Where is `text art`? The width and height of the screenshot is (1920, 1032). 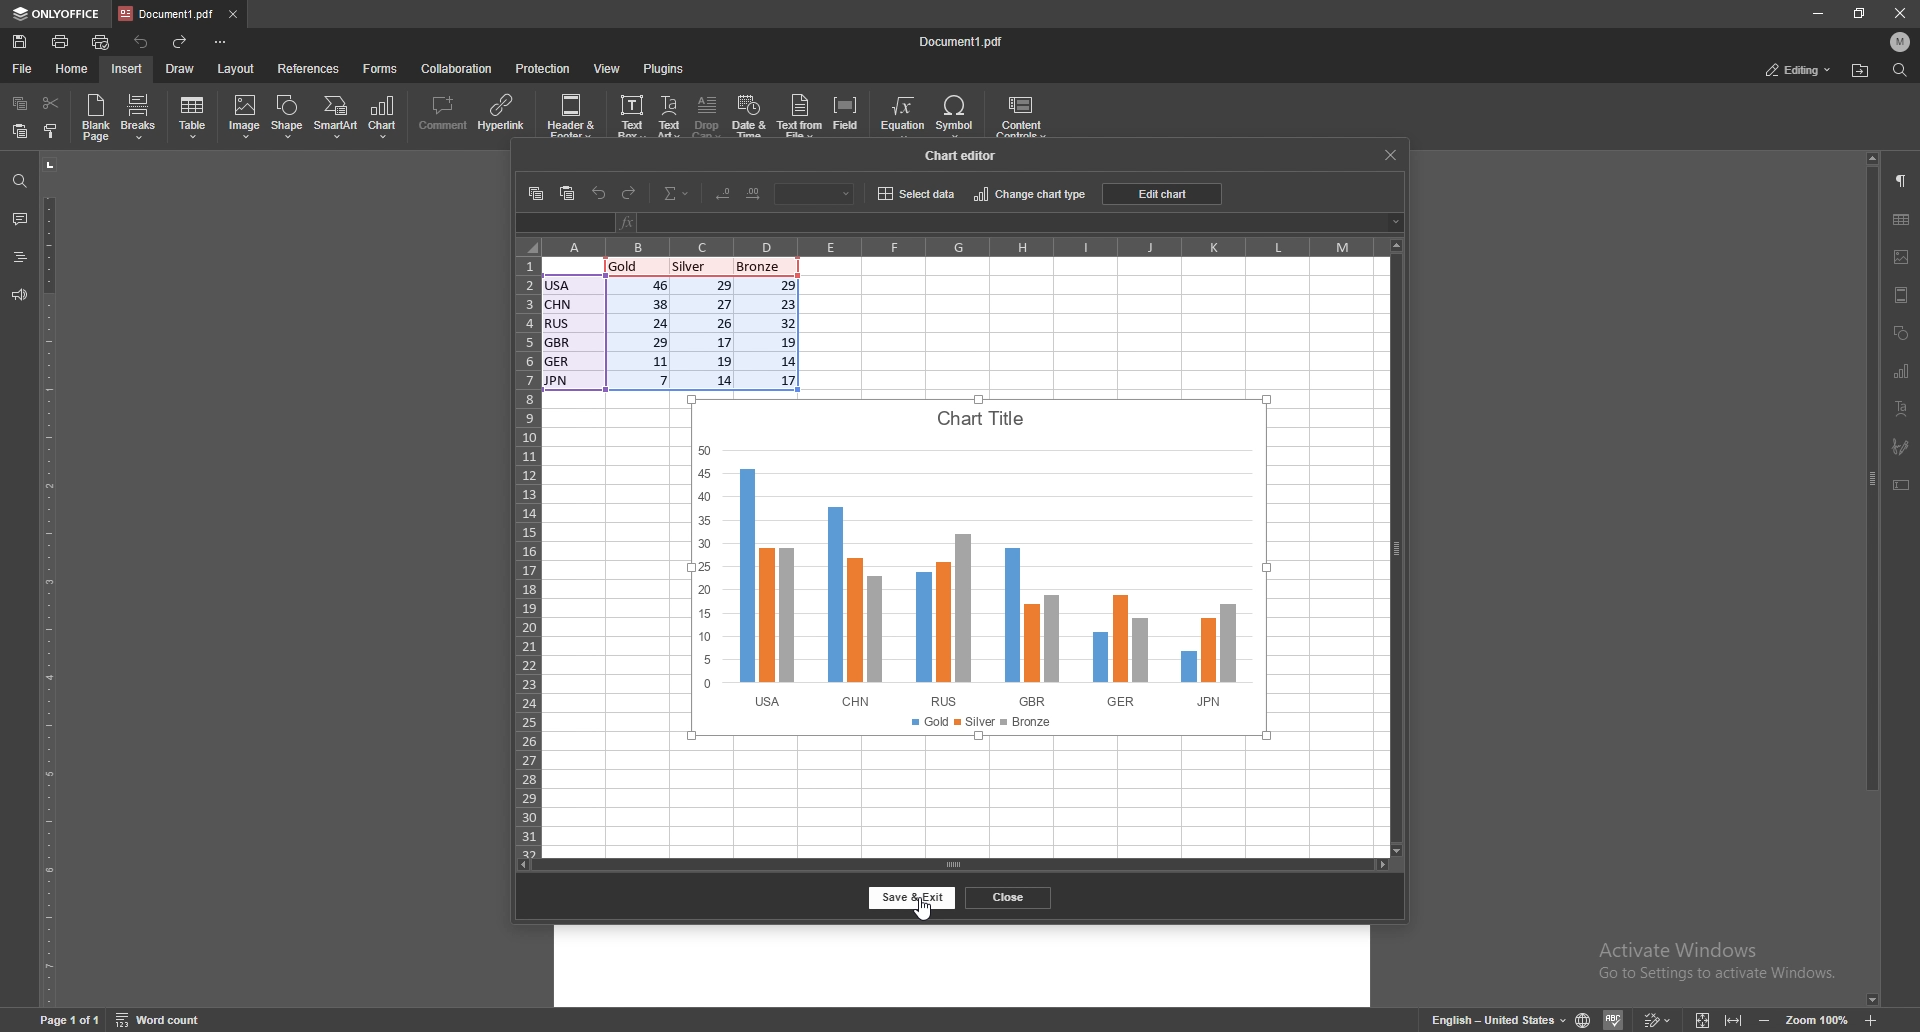
text art is located at coordinates (1902, 408).